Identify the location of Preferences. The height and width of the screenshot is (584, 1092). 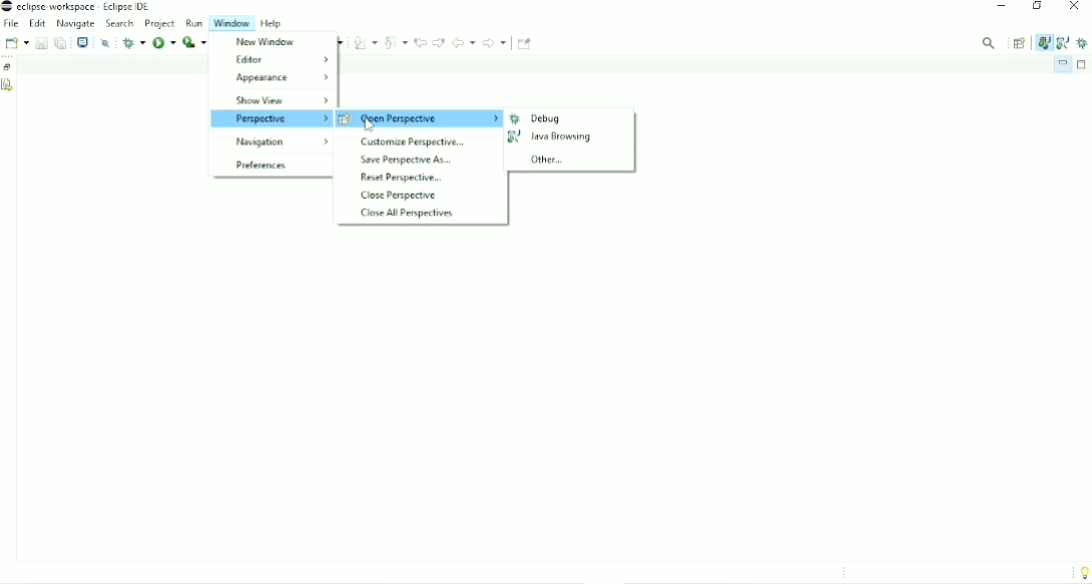
(261, 166).